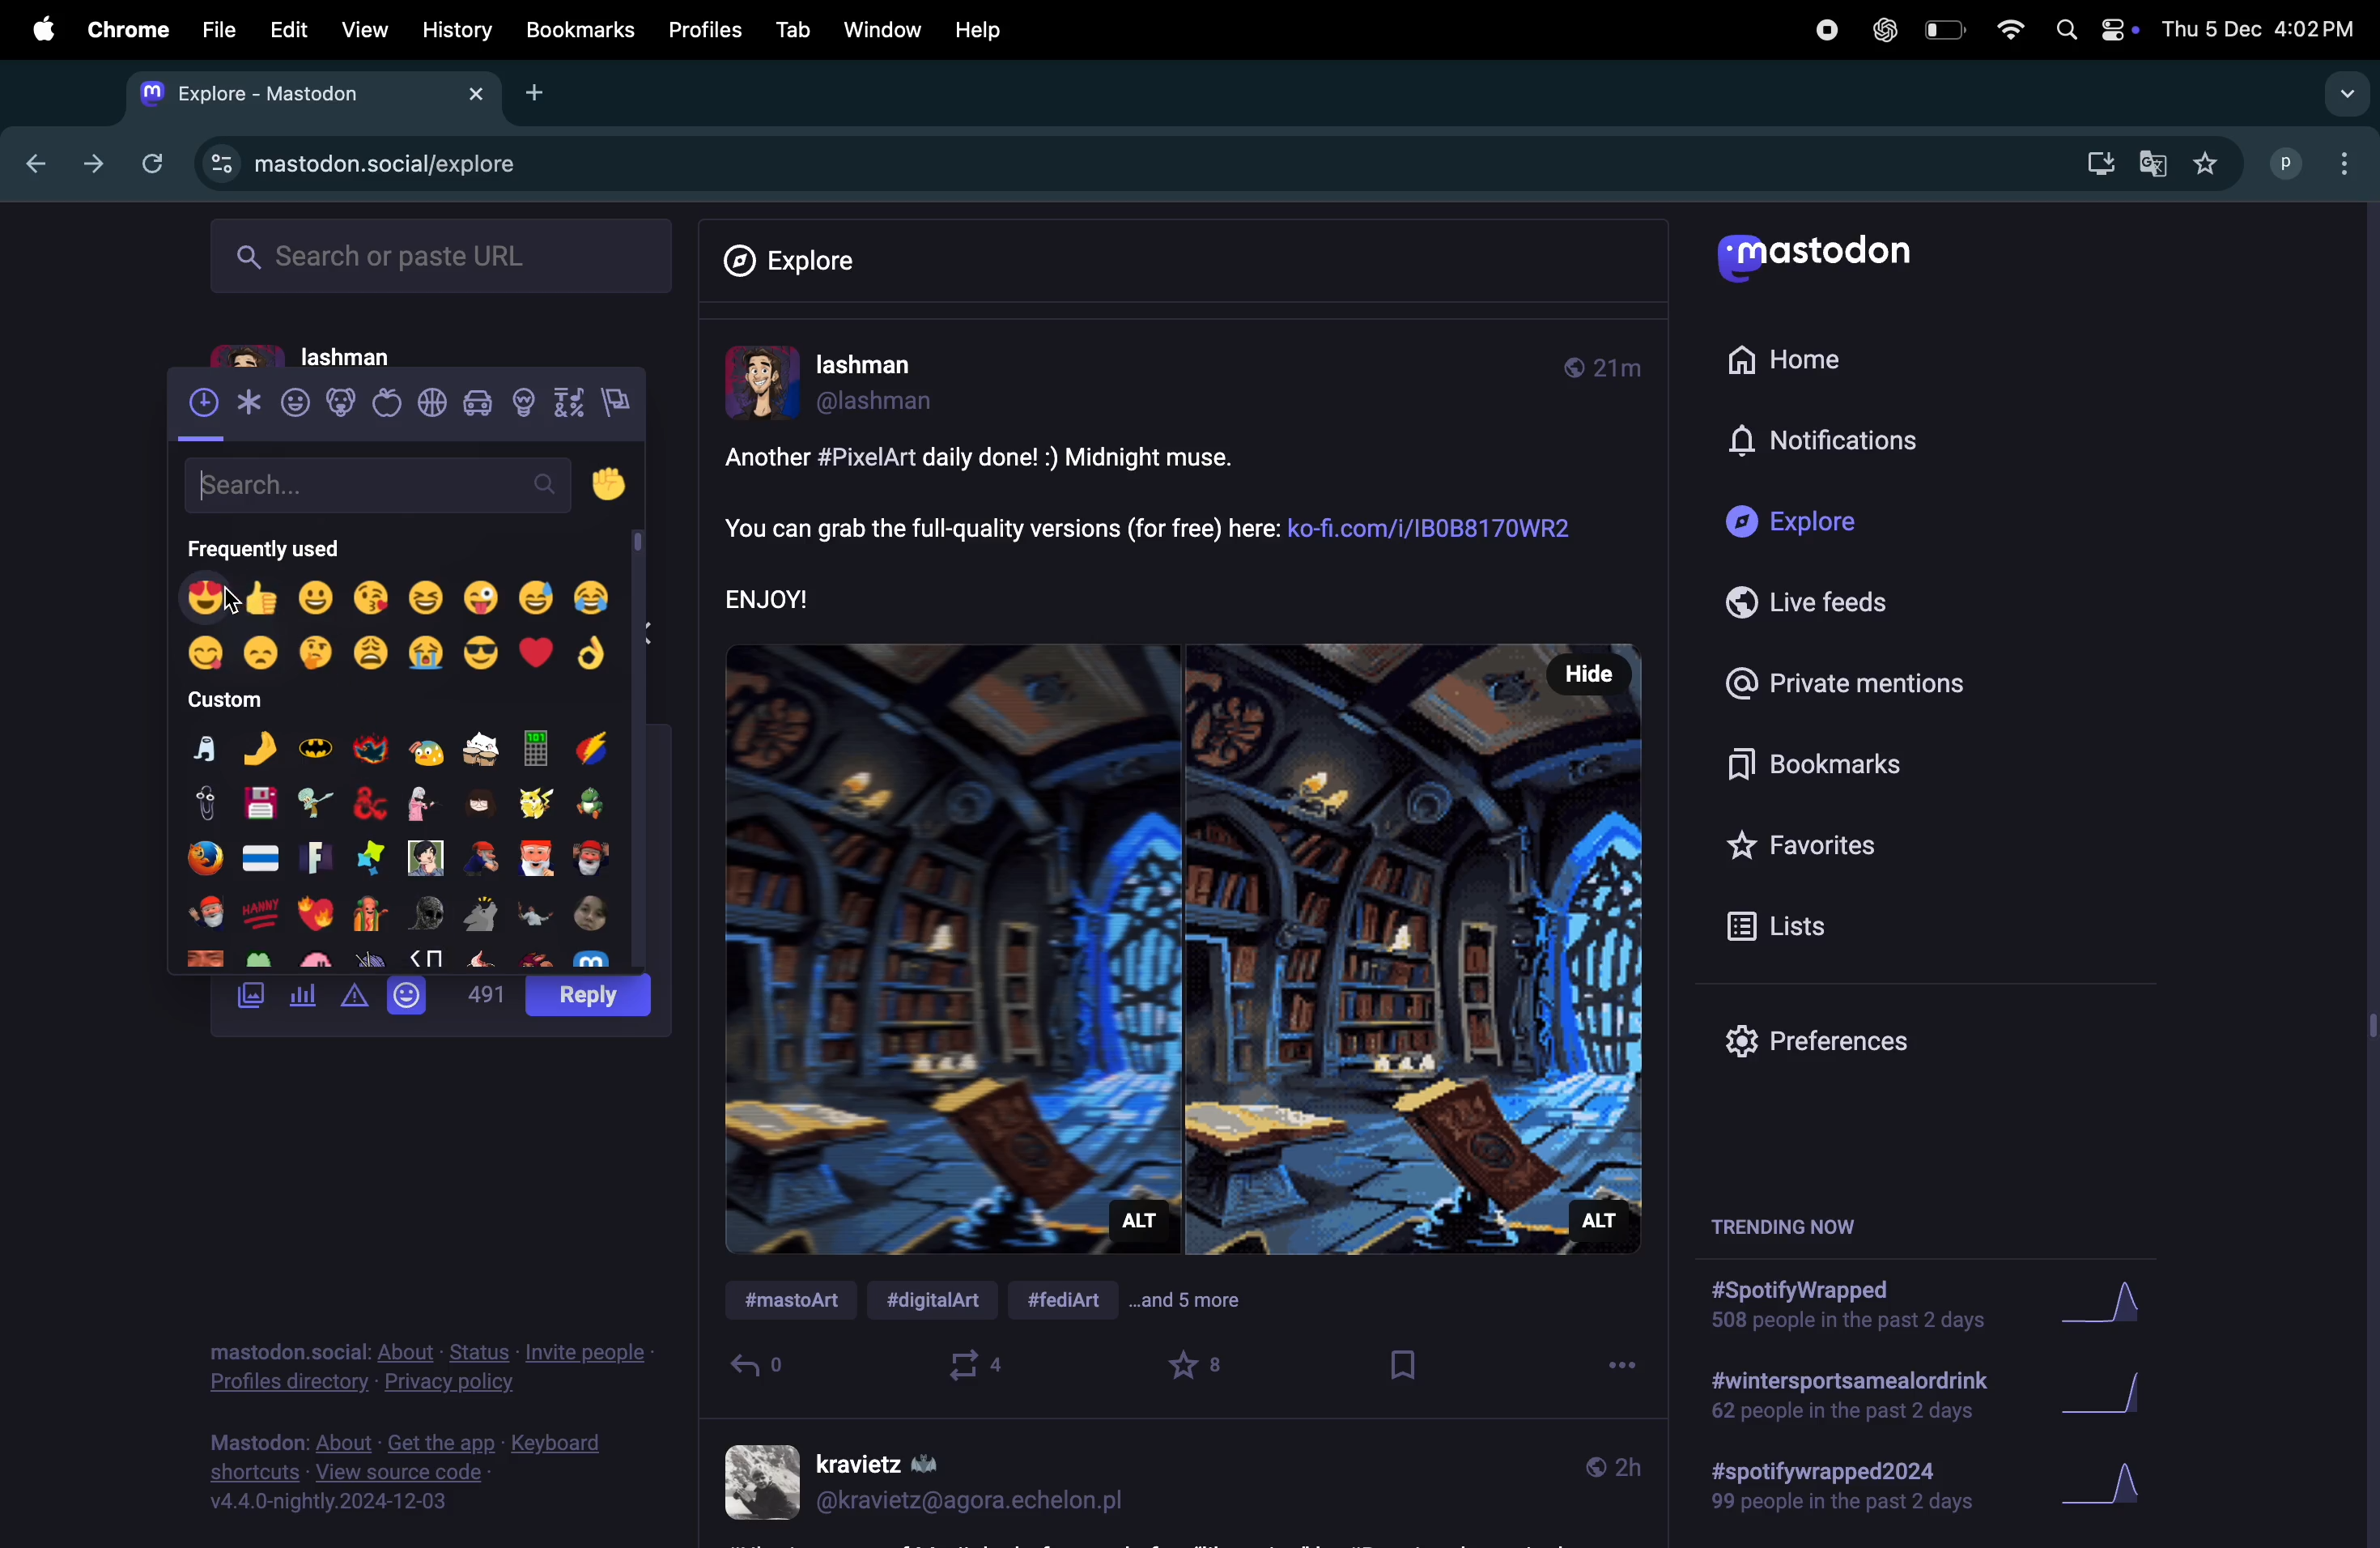 Image resolution: width=2380 pixels, height=1548 pixels. What do you see at coordinates (353, 1000) in the screenshot?
I see `alert` at bounding box center [353, 1000].